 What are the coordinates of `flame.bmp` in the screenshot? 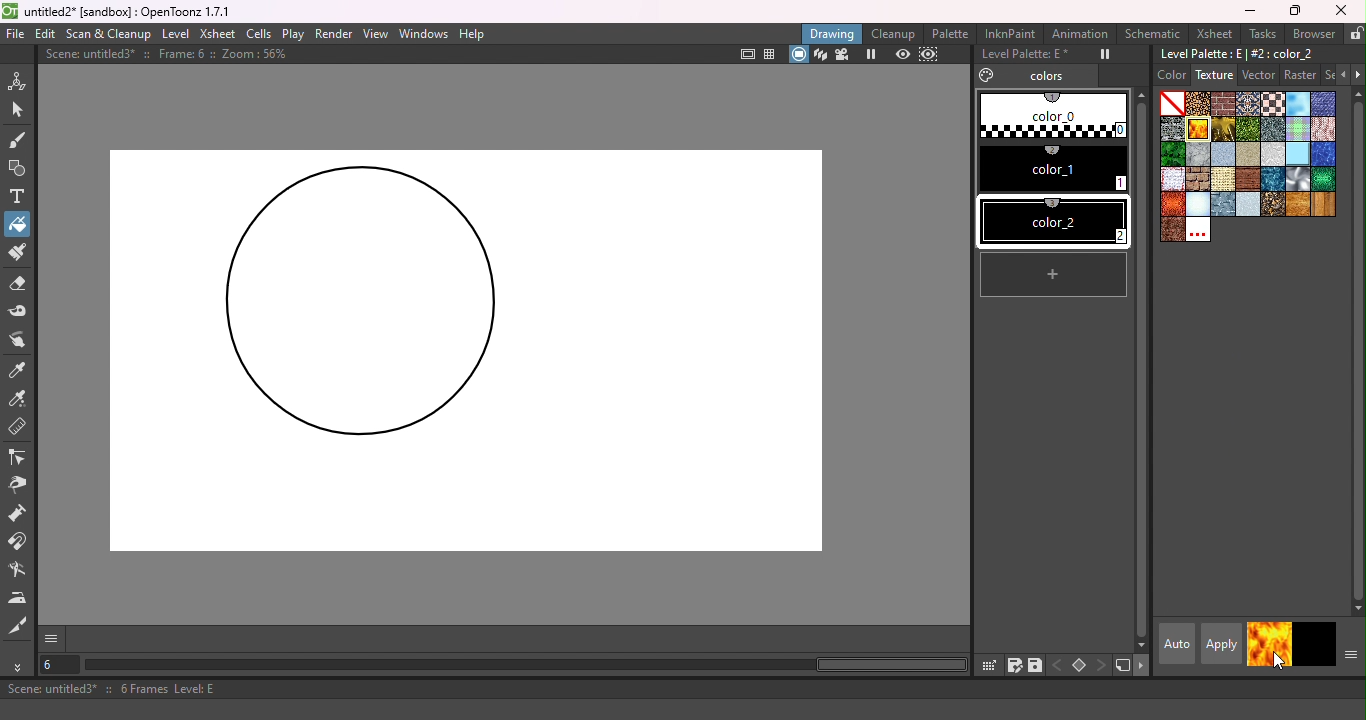 It's located at (1198, 129).